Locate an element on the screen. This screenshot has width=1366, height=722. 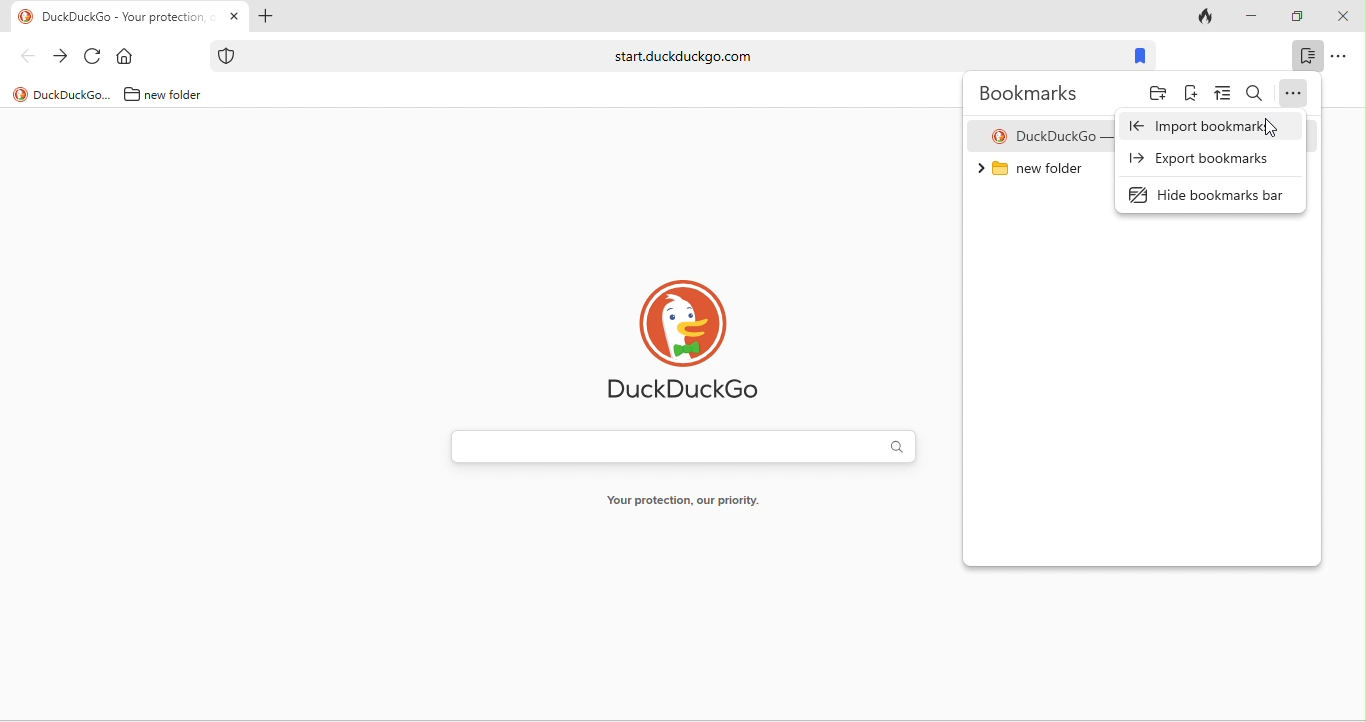
option is located at coordinates (1339, 55).